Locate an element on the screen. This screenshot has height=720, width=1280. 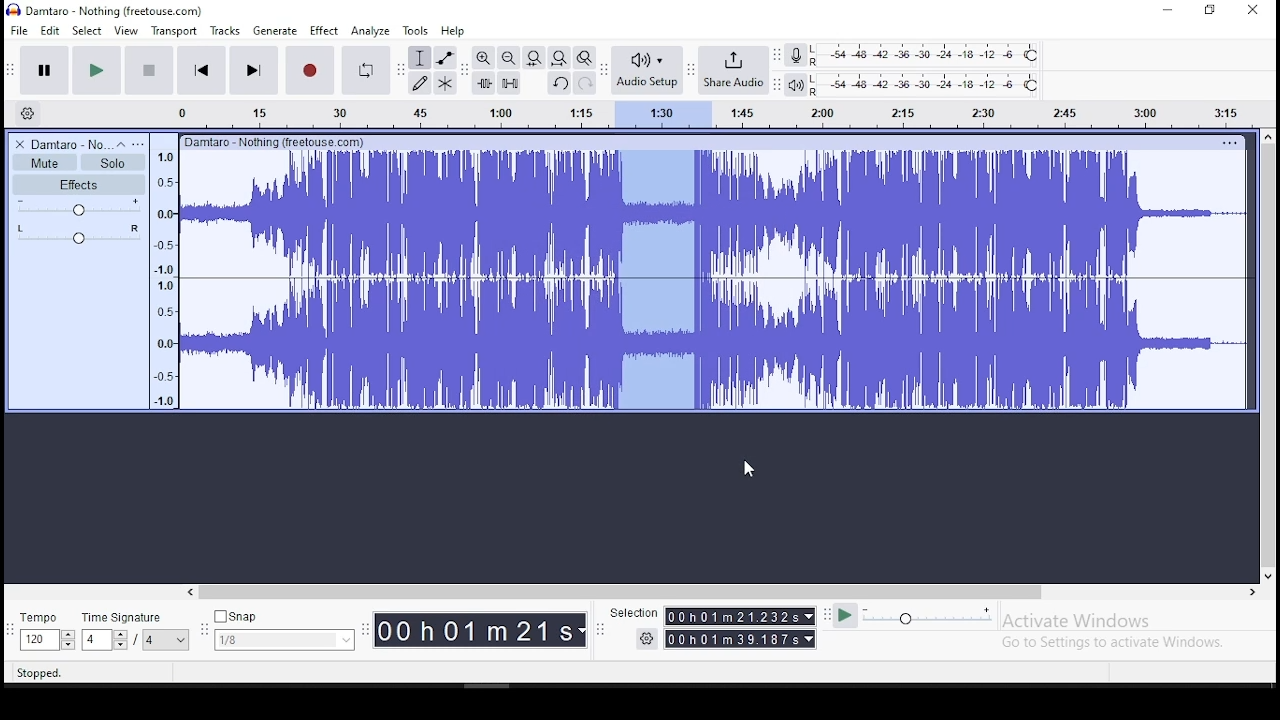
undo is located at coordinates (559, 83).